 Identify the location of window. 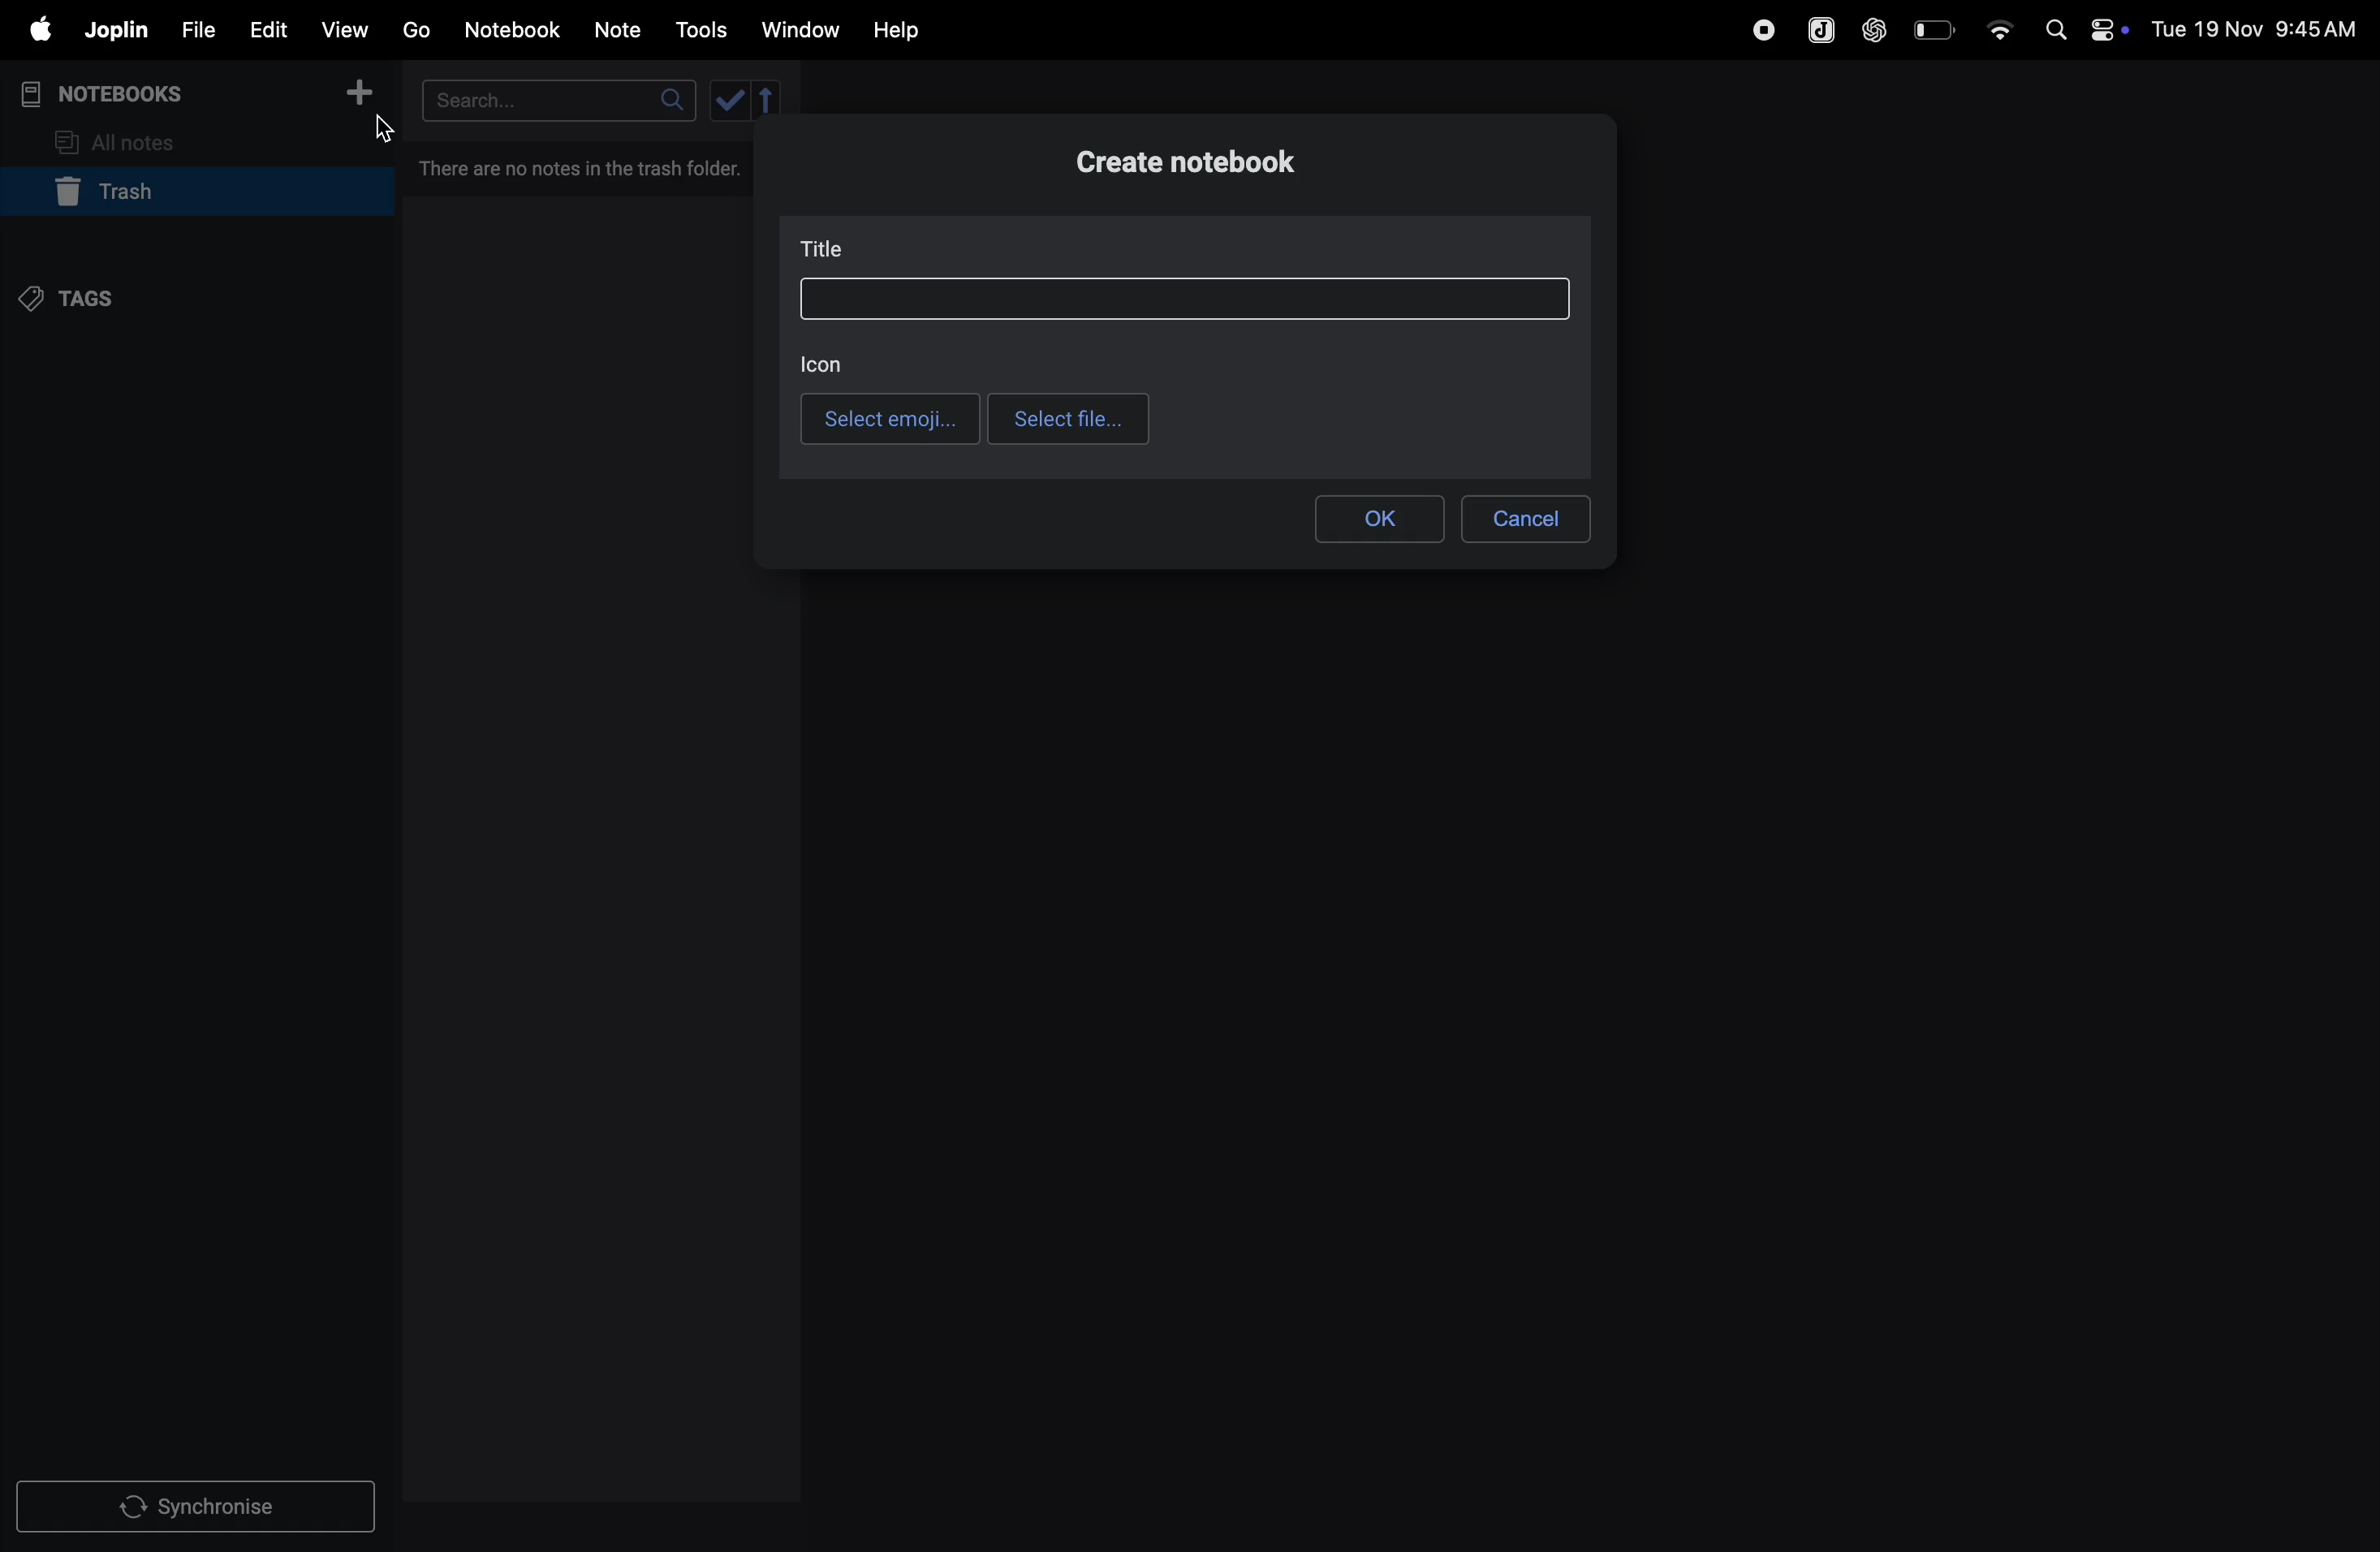
(801, 29).